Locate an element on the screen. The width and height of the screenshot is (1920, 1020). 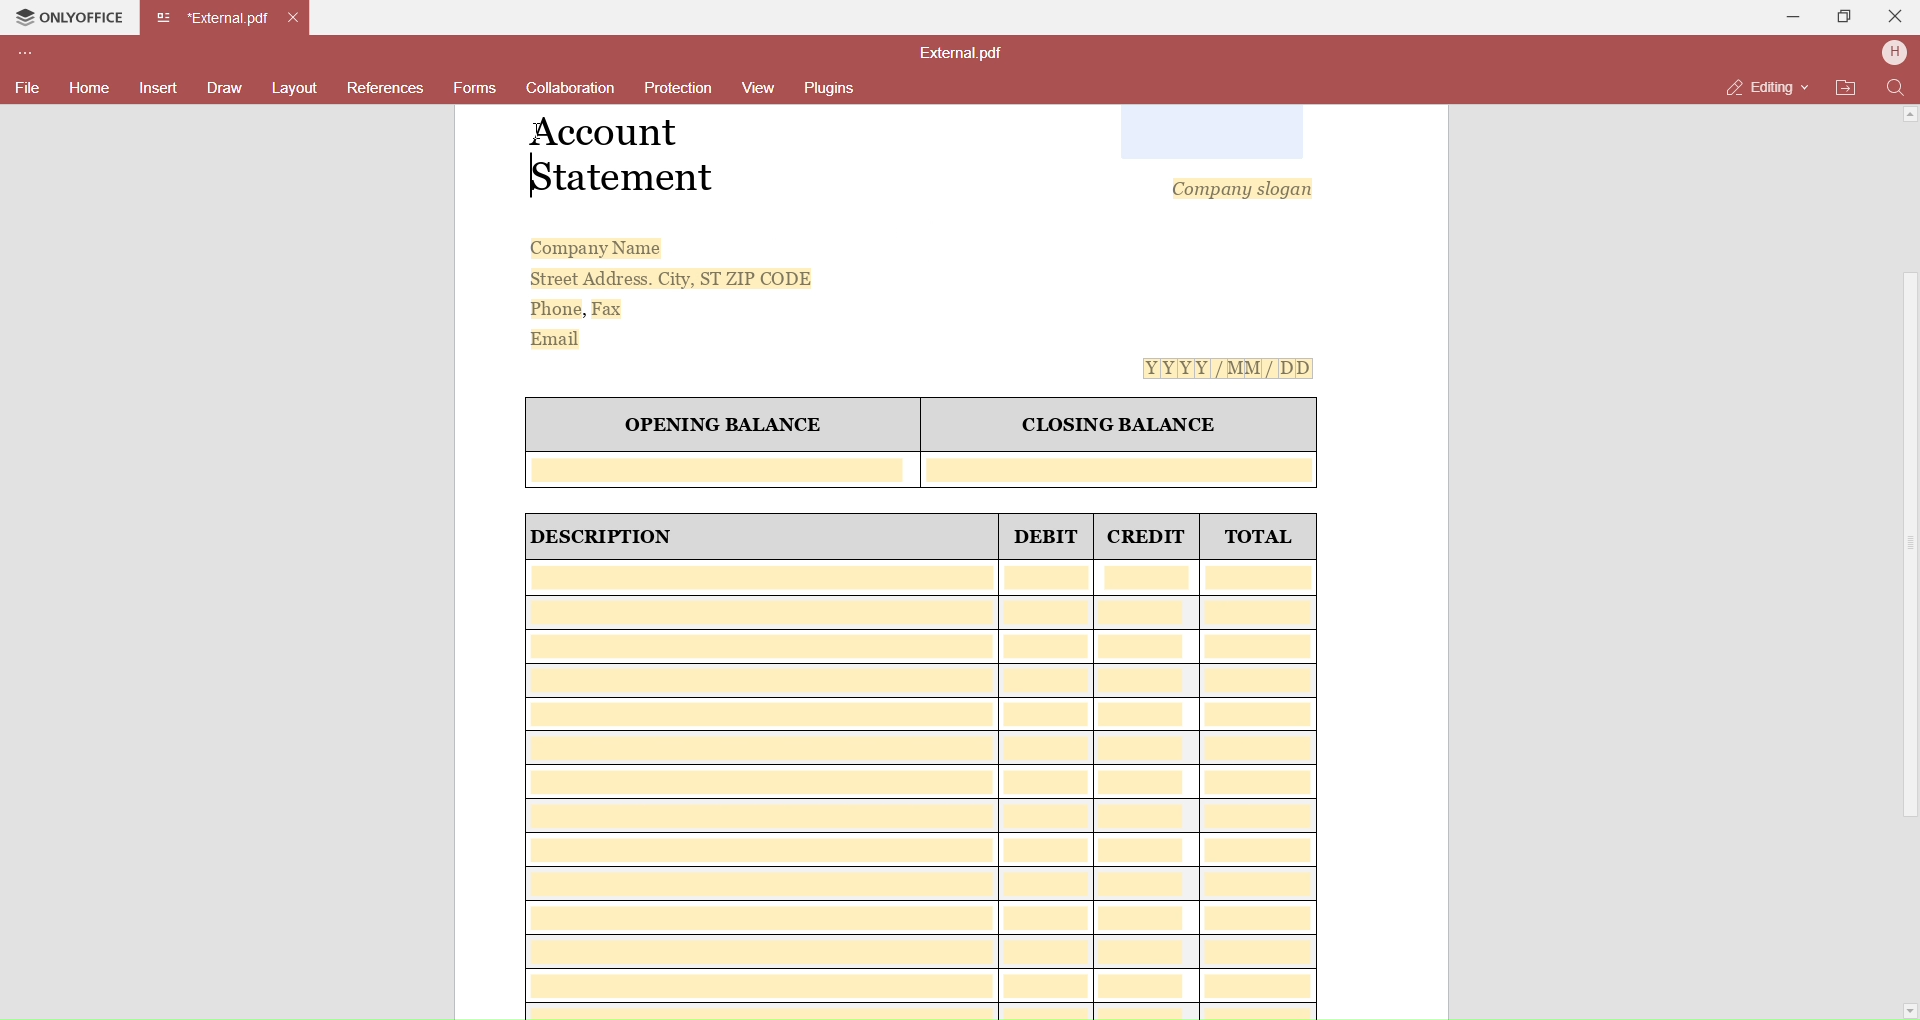
Close is located at coordinates (1896, 15).